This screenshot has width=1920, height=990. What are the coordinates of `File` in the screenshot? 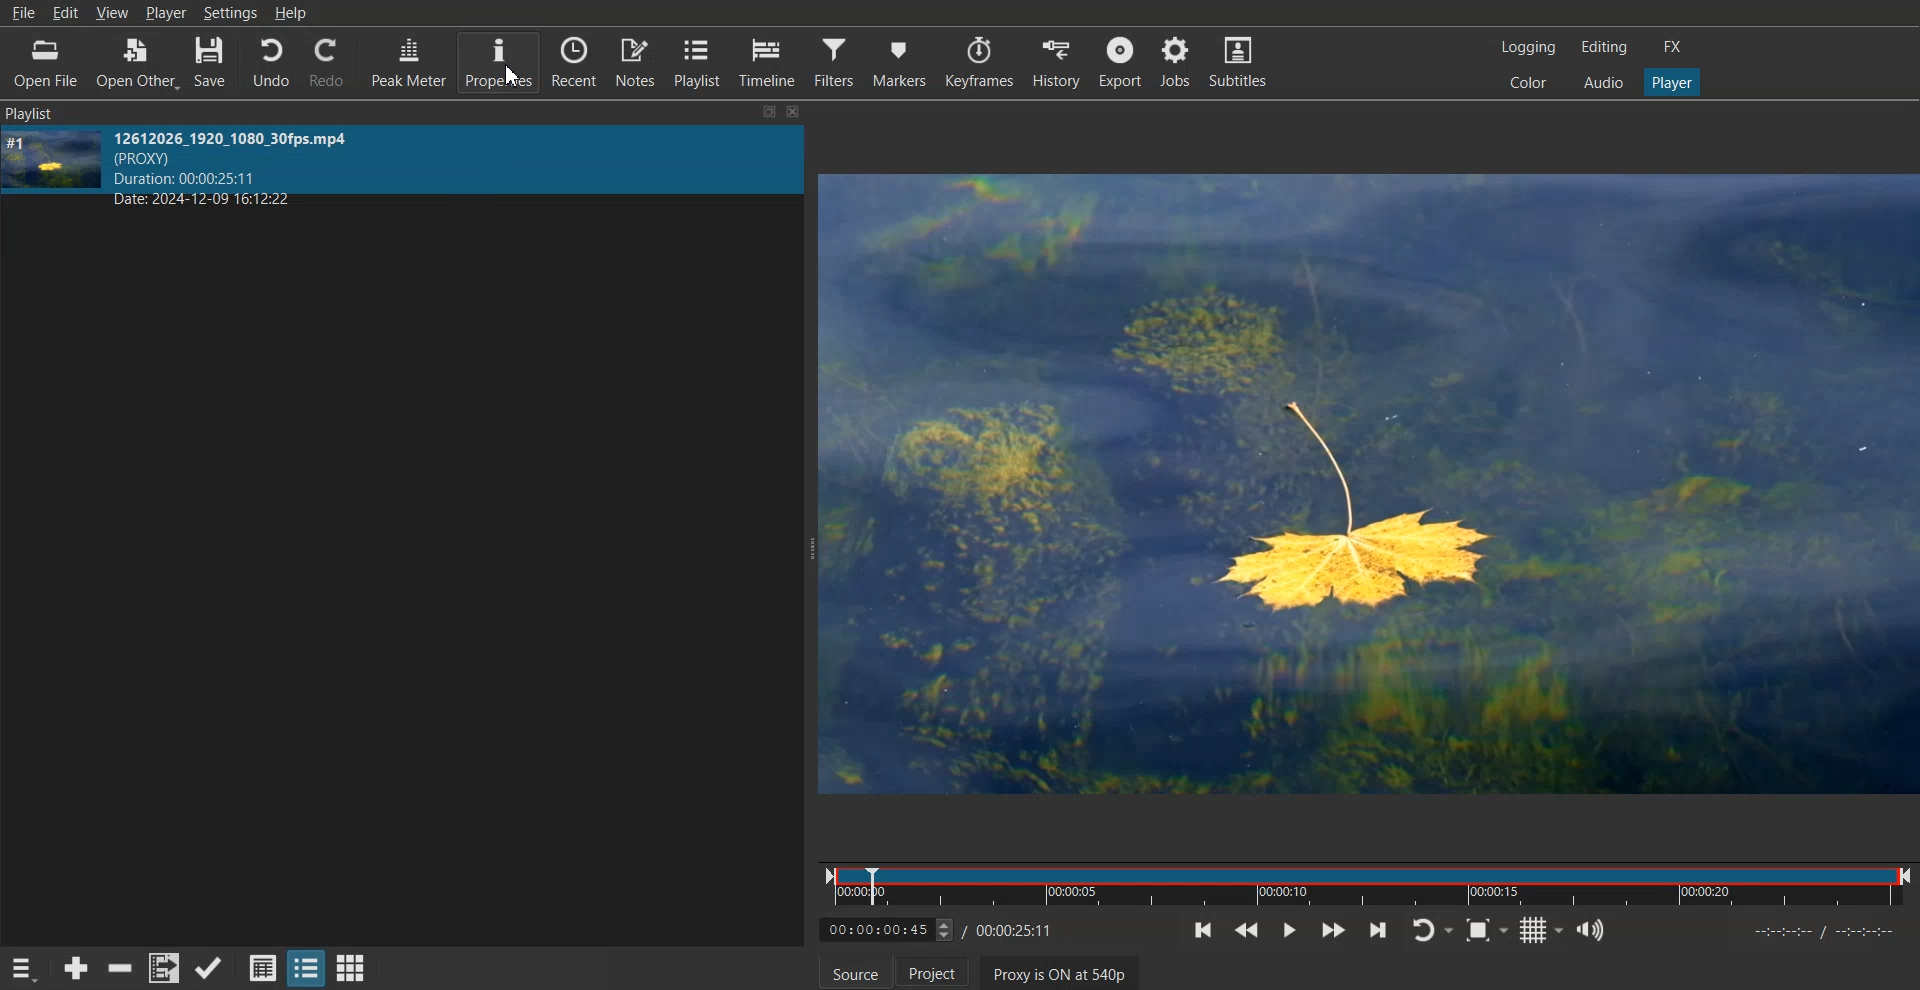 It's located at (23, 13).